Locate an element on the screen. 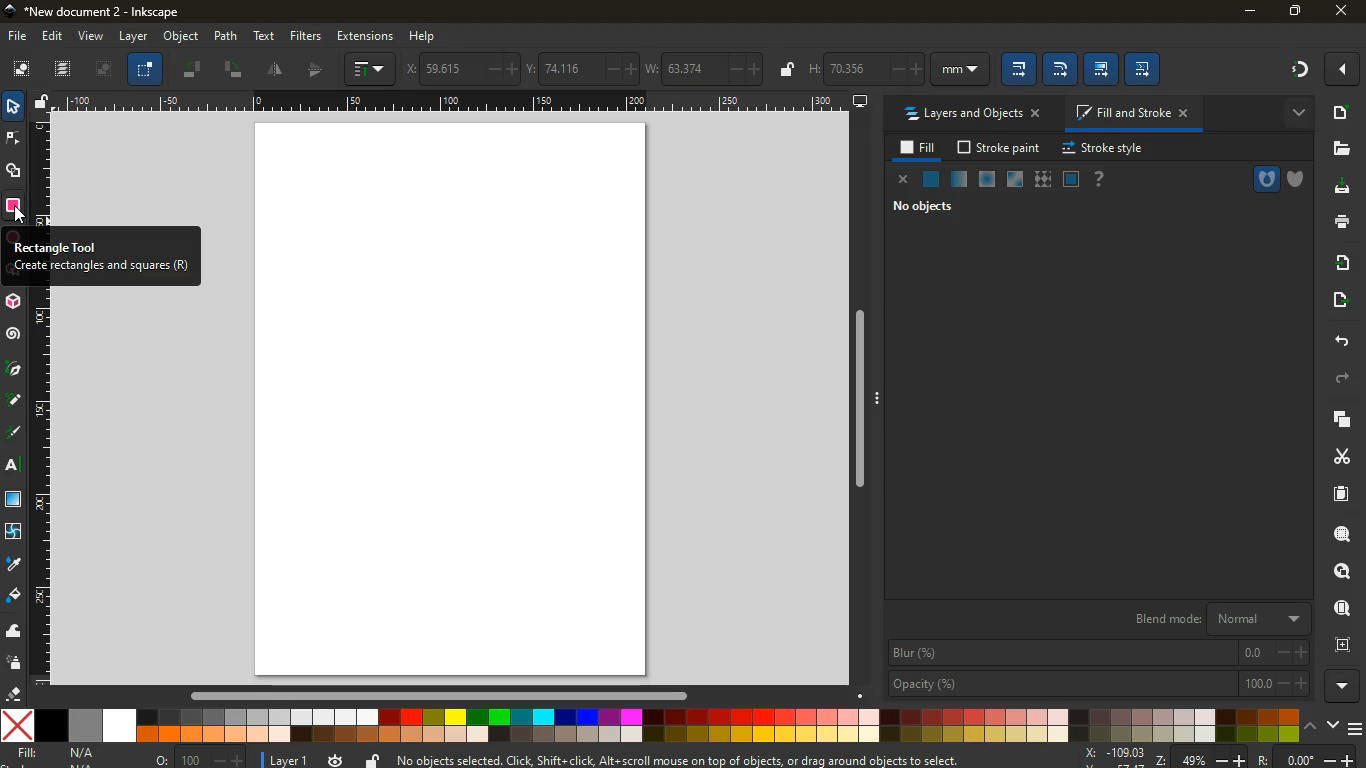 Image resolution: width=1366 pixels, height=768 pixels. tilt is located at coordinates (193, 70).